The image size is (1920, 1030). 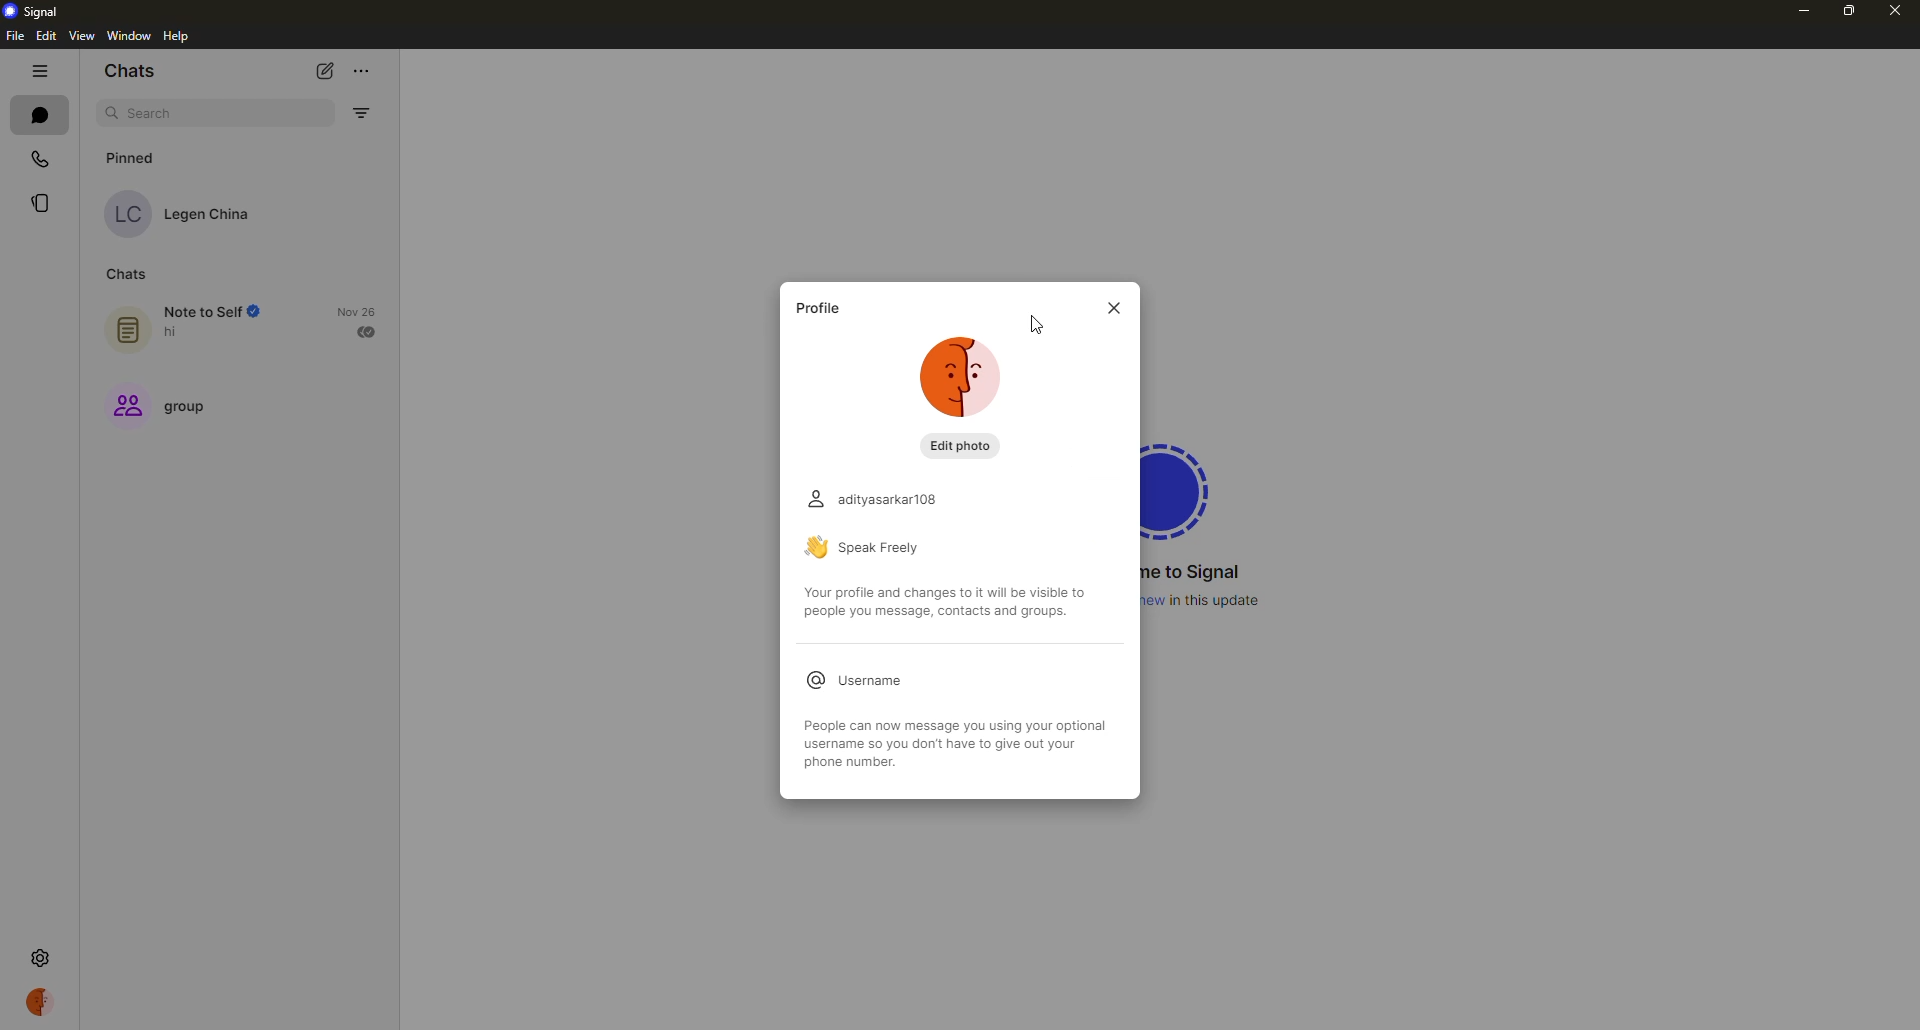 I want to click on date, so click(x=356, y=311).